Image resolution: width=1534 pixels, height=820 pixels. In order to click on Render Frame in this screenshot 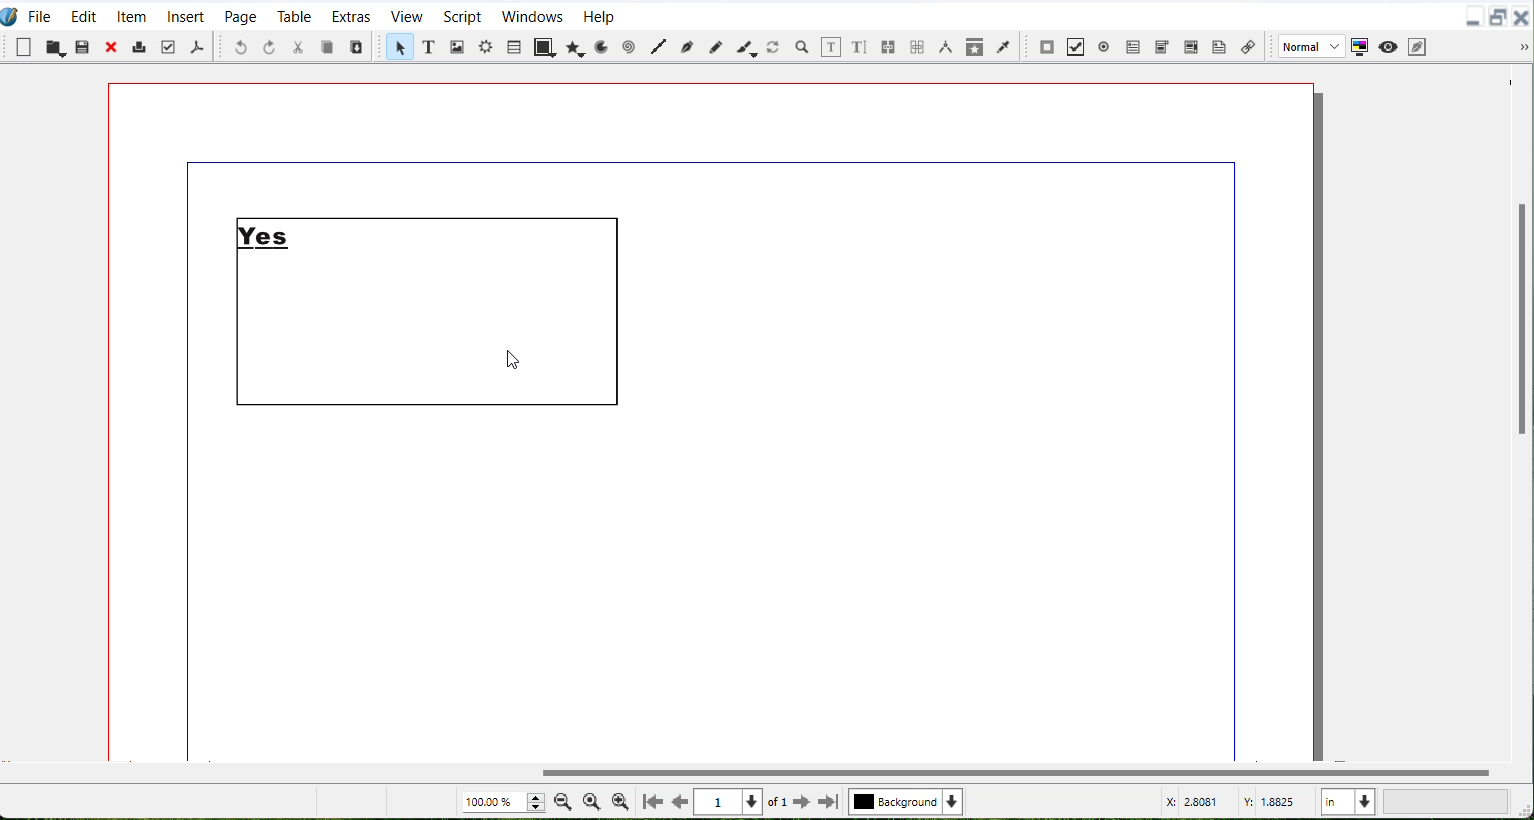, I will do `click(486, 49)`.